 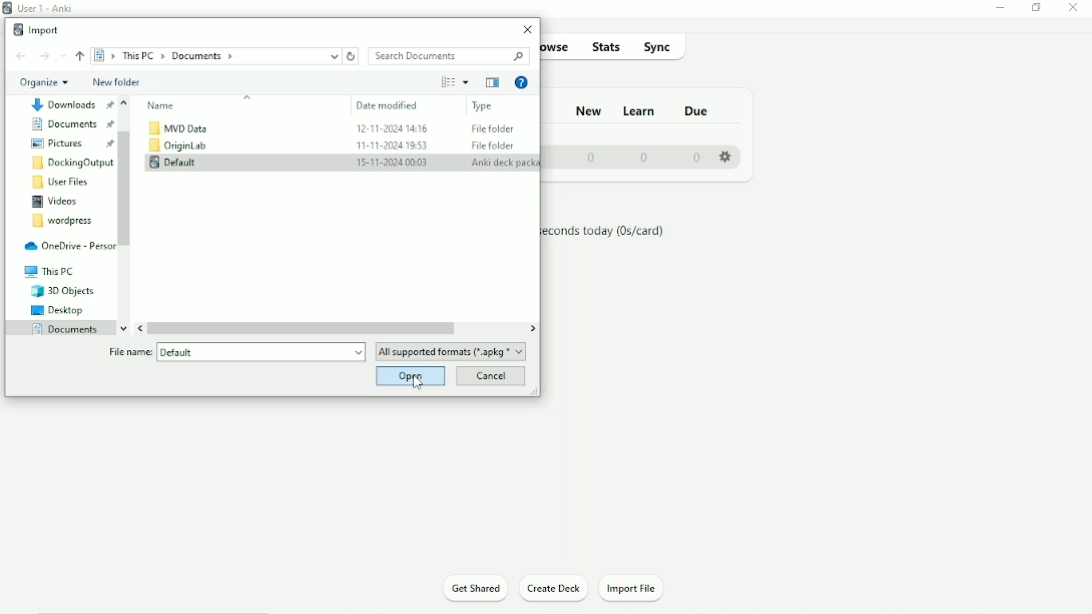 What do you see at coordinates (44, 83) in the screenshot?
I see `Organize` at bounding box center [44, 83].